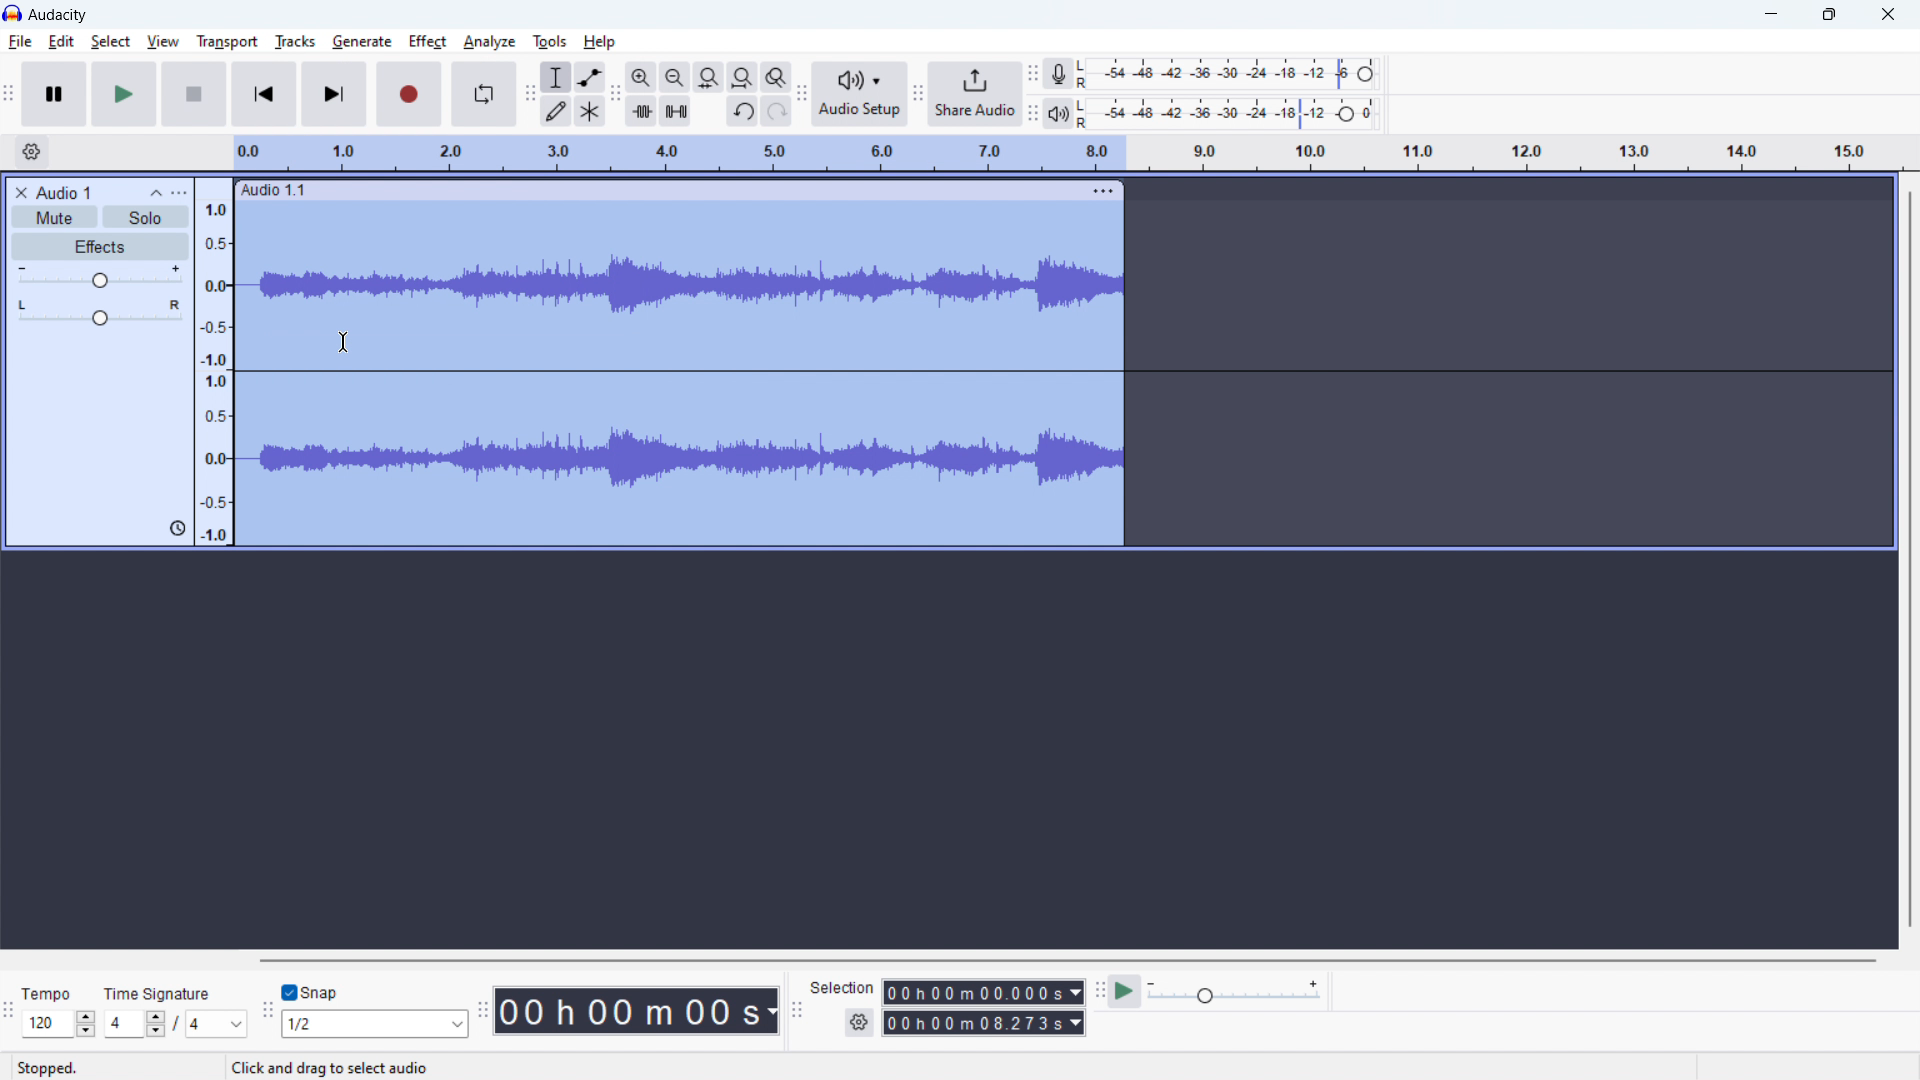  Describe the element at coordinates (1032, 111) in the screenshot. I see `playback meter toolbar` at that location.